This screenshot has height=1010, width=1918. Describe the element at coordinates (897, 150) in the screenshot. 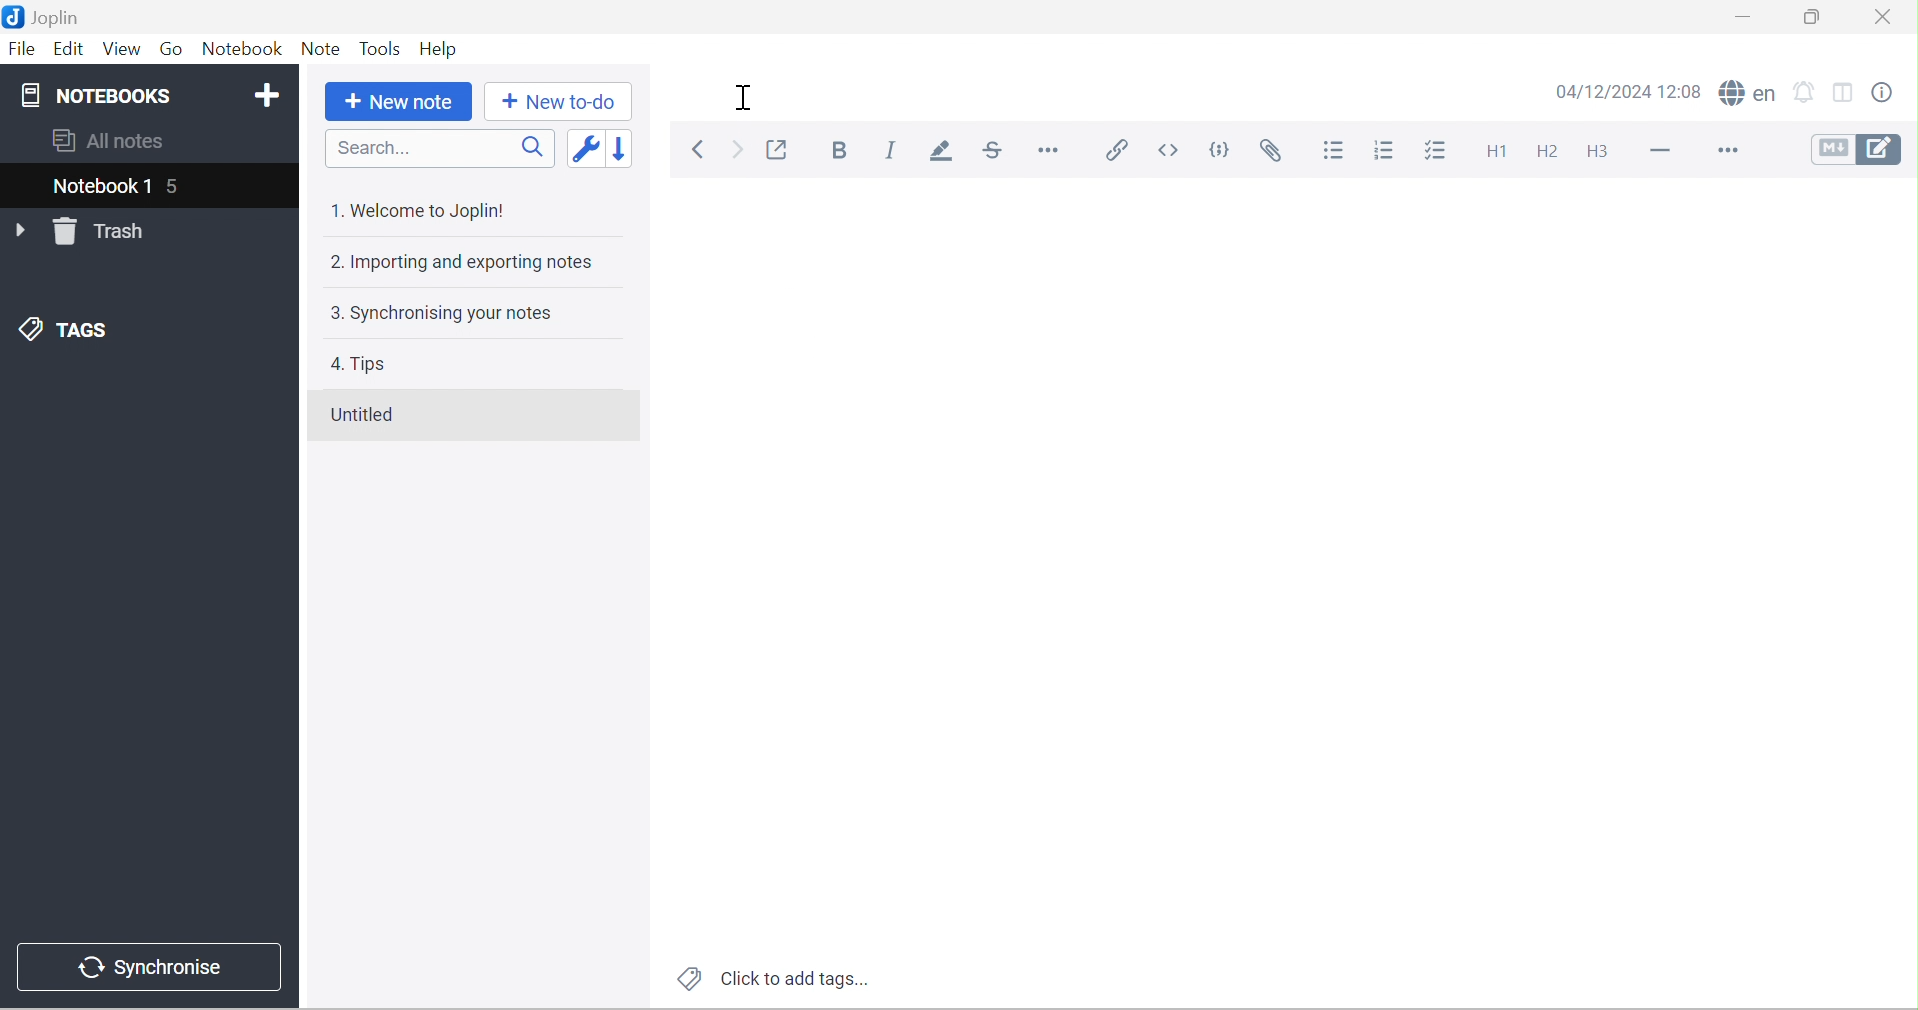

I see `Italic` at that location.